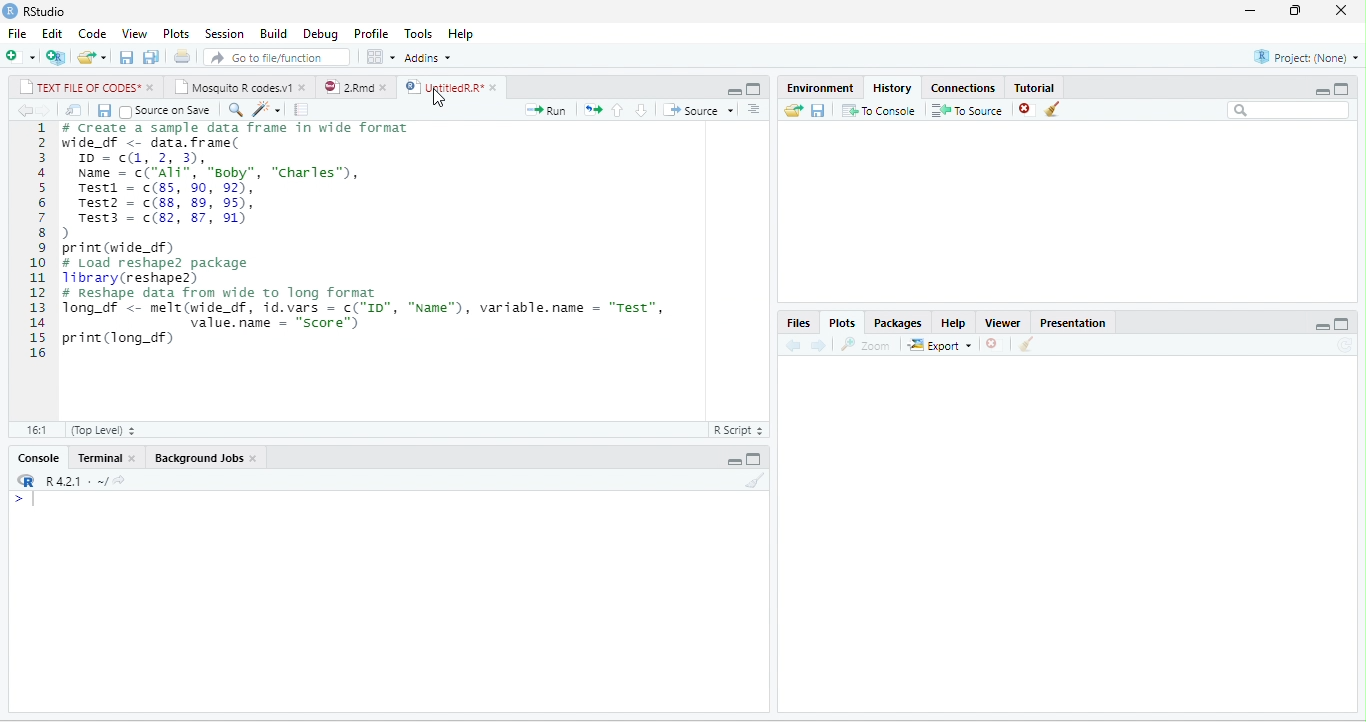 The width and height of the screenshot is (1366, 722). Describe the element at coordinates (428, 58) in the screenshot. I see `Addins` at that location.